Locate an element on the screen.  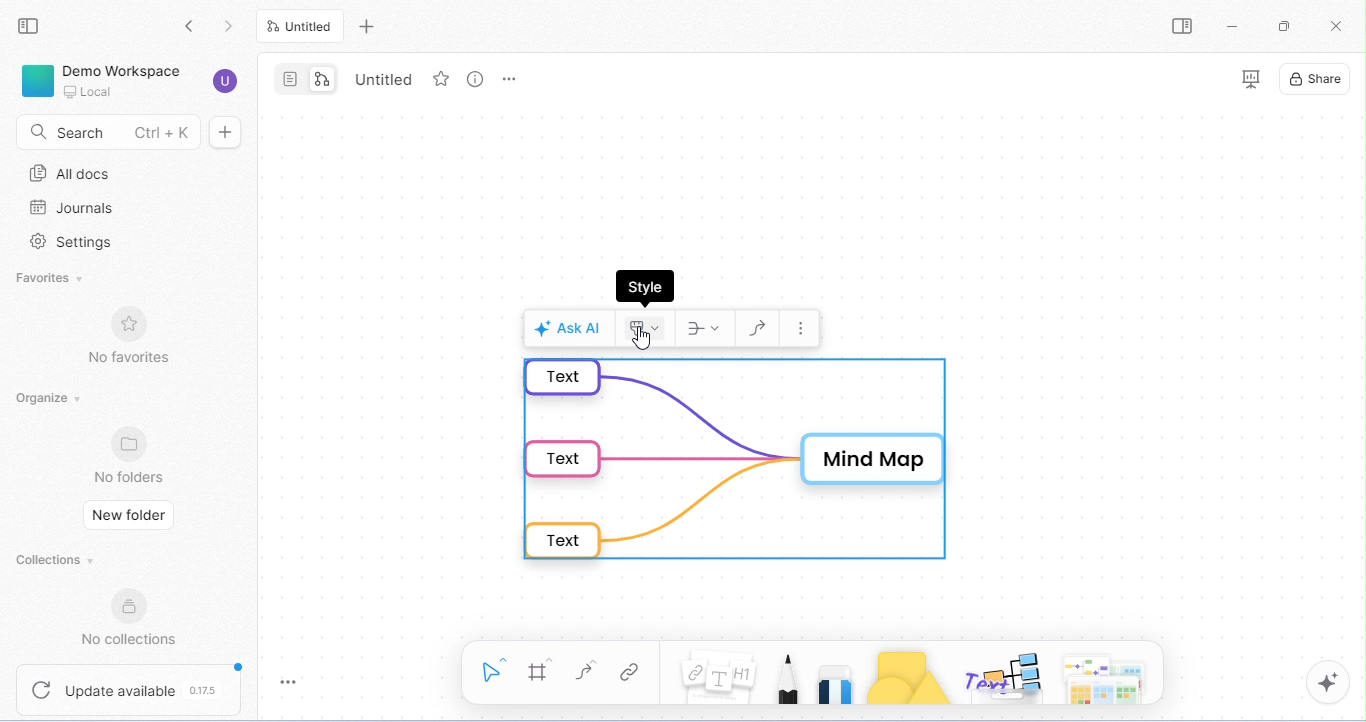
mind map in default format is located at coordinates (743, 464).